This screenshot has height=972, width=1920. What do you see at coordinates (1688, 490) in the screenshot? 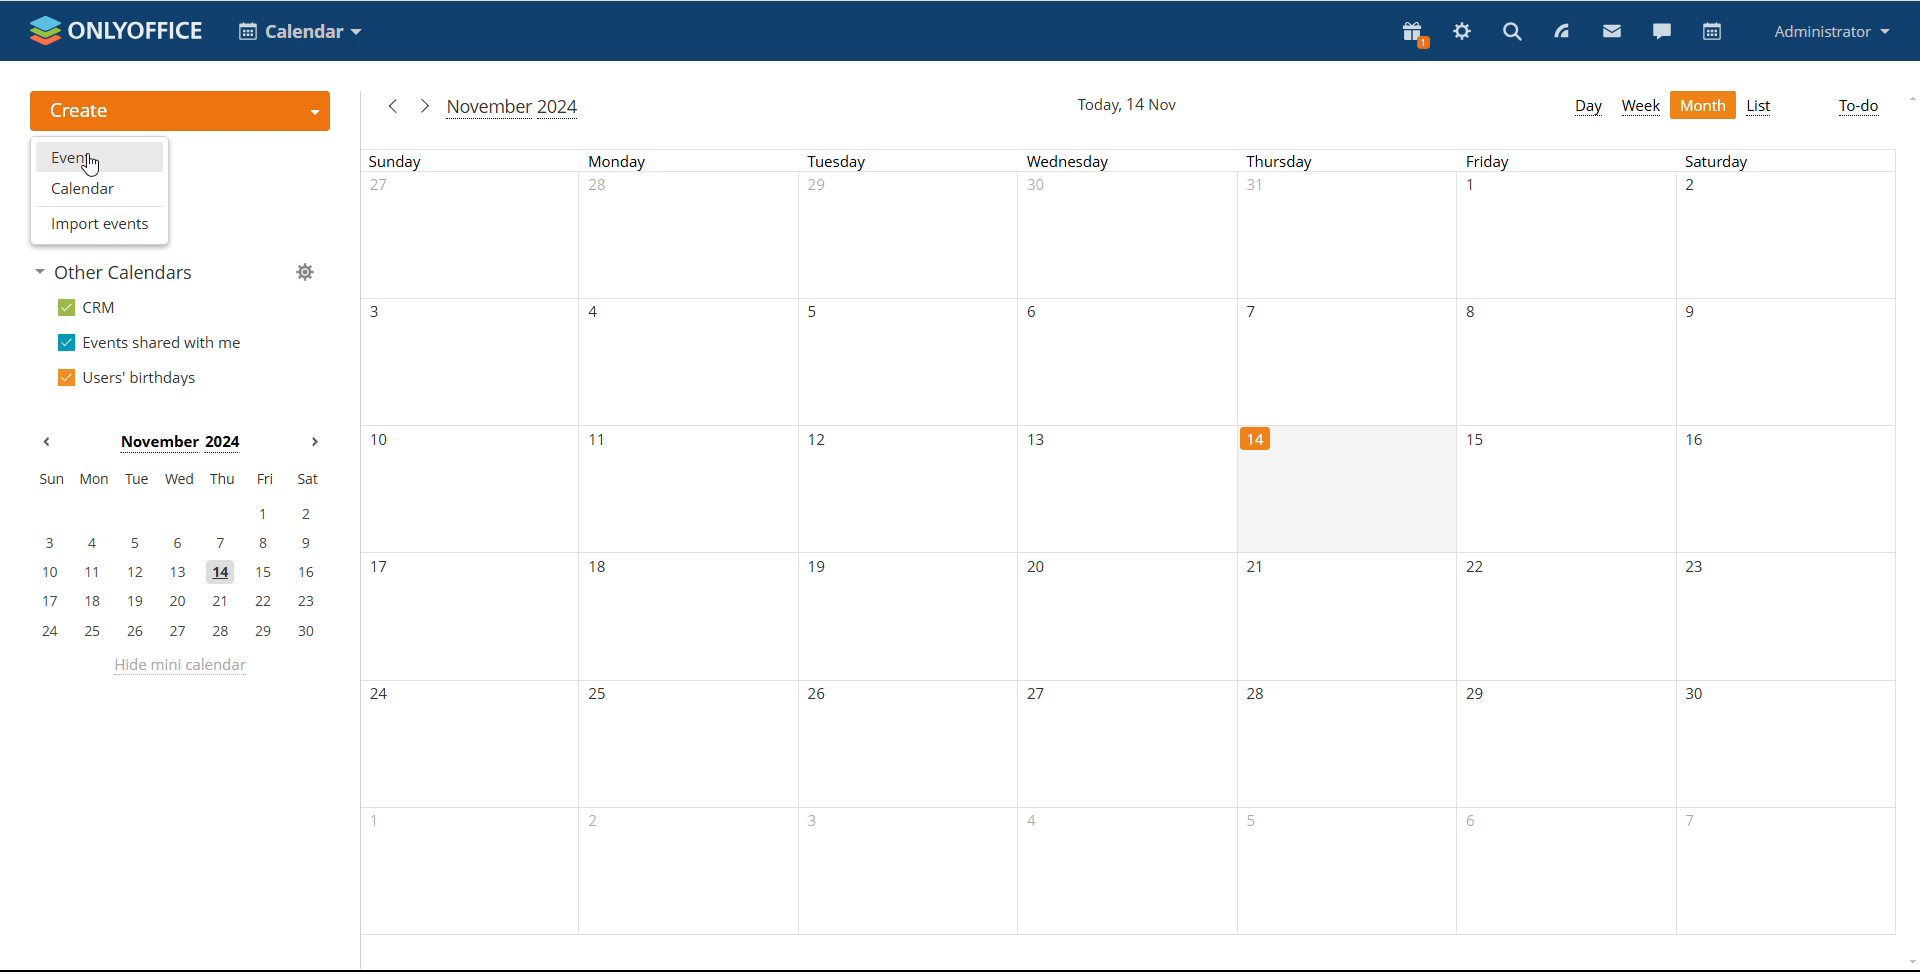
I see `Different dates of the month` at bounding box center [1688, 490].